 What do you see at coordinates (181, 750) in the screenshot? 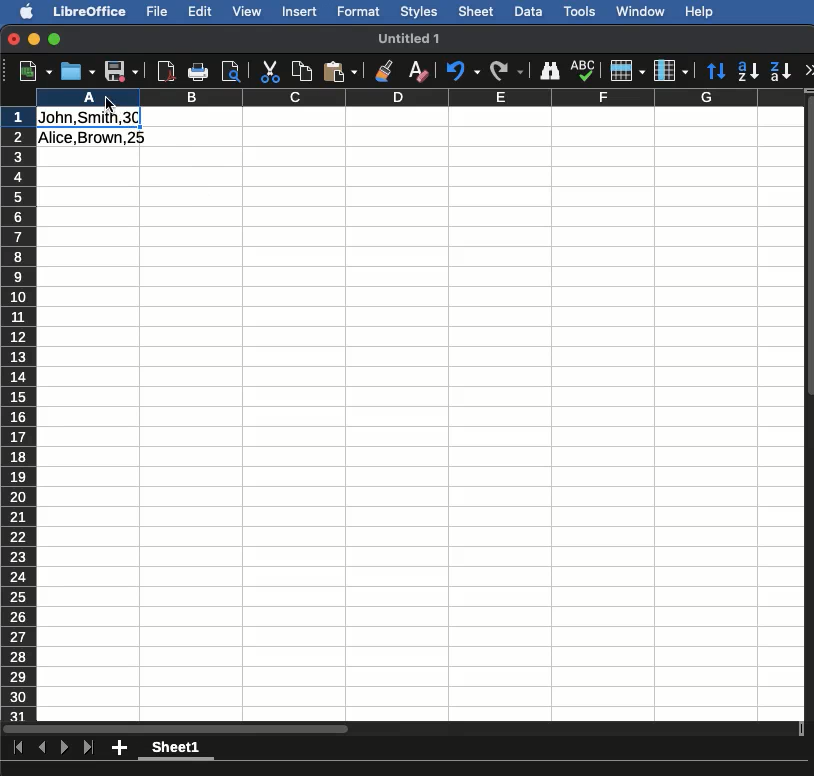
I see `Sheet` at bounding box center [181, 750].